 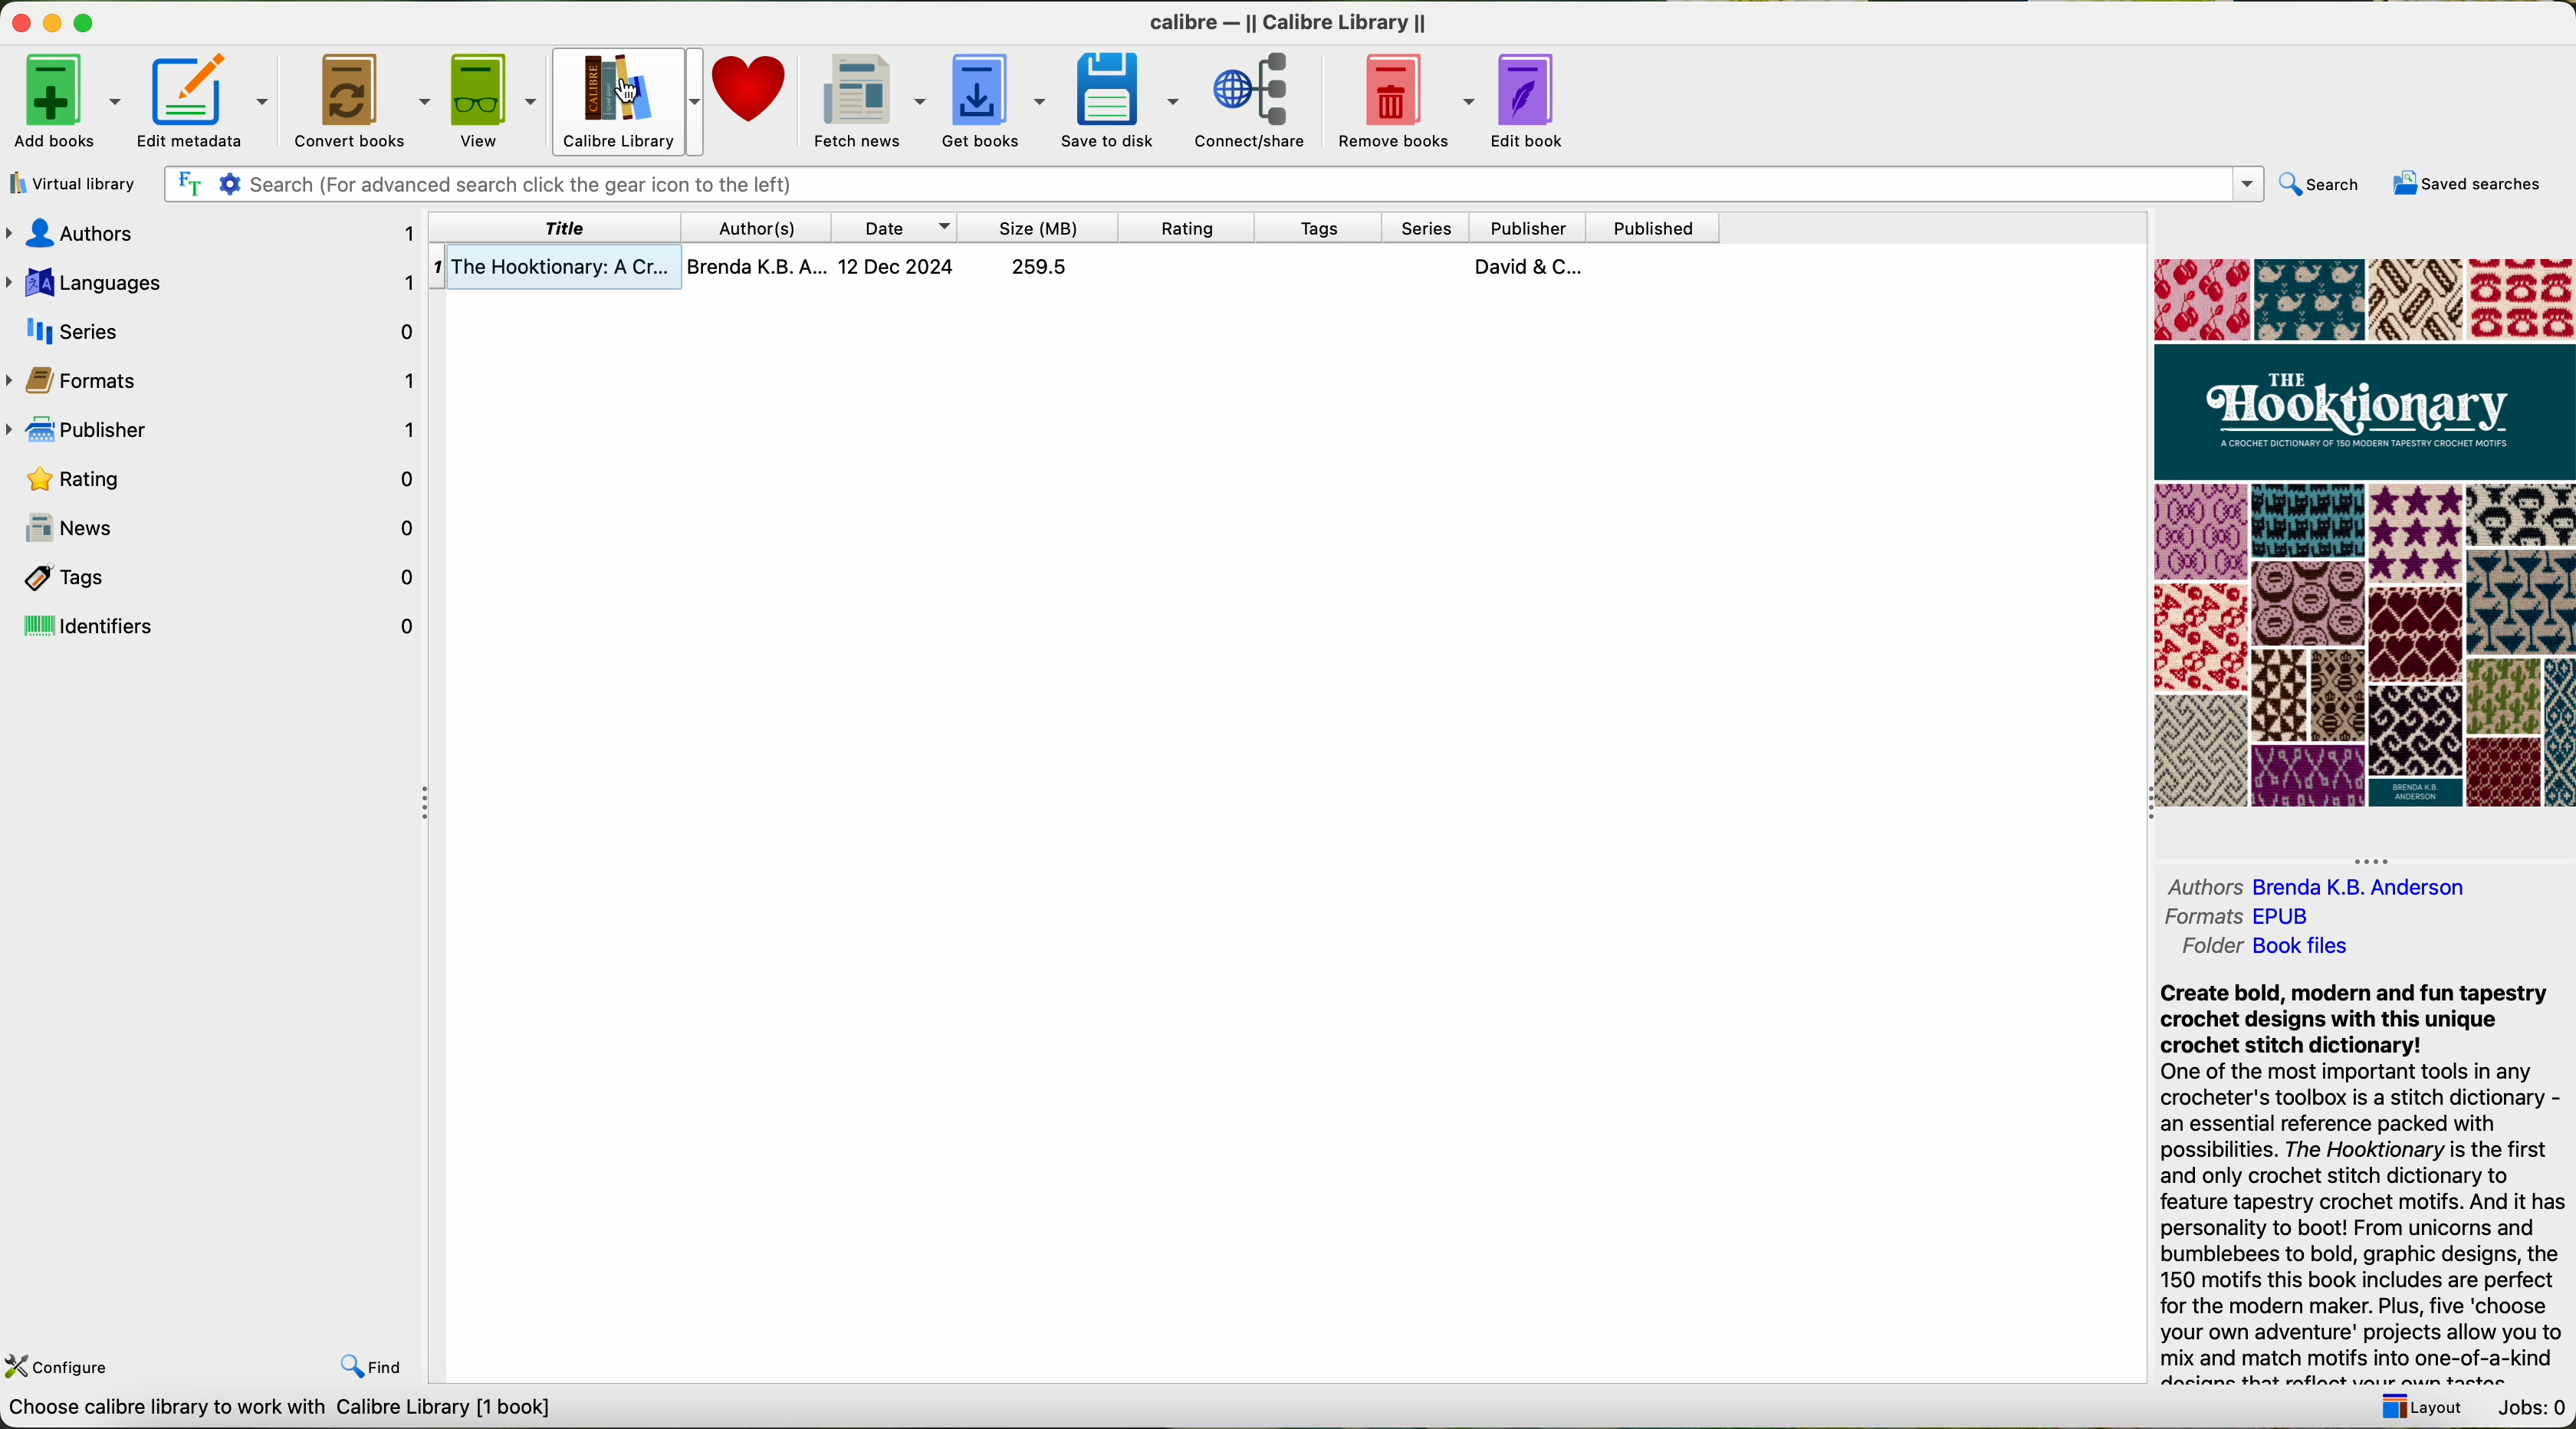 What do you see at coordinates (1122, 101) in the screenshot?
I see `save to disk` at bounding box center [1122, 101].